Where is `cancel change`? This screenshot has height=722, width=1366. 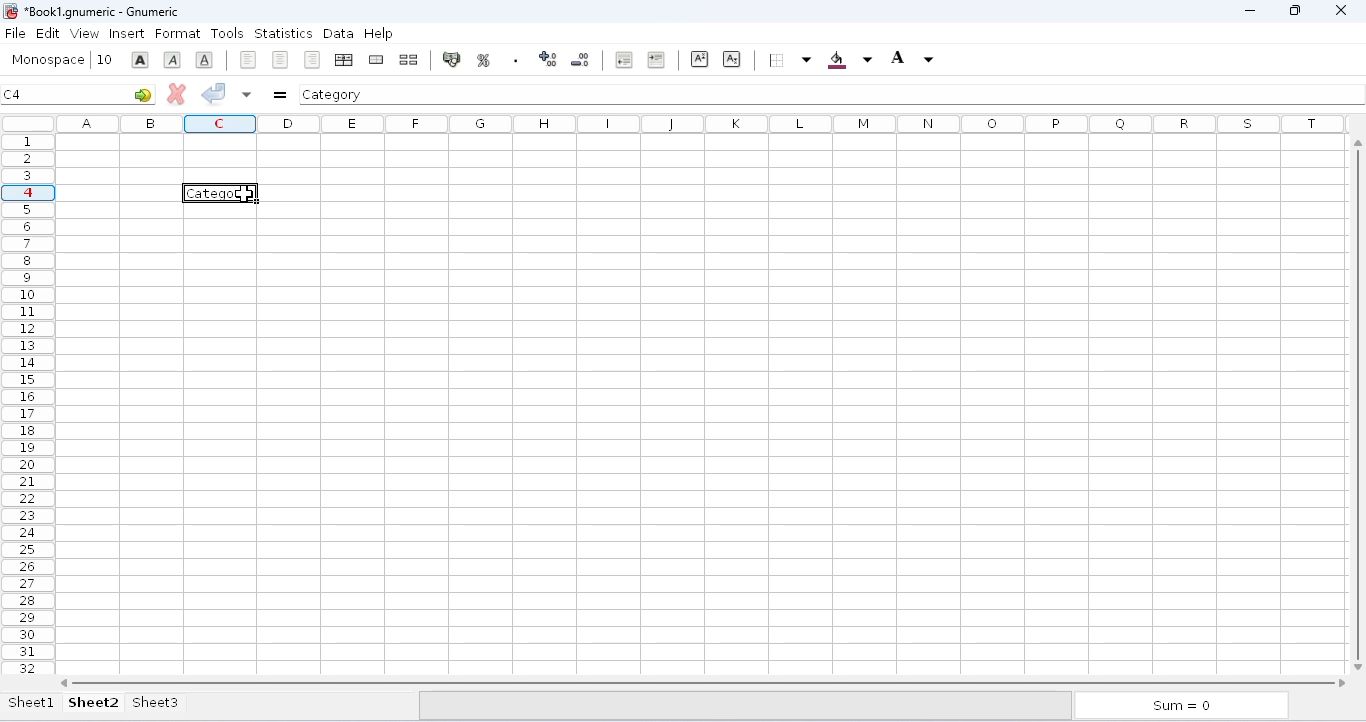
cancel change is located at coordinates (177, 93).